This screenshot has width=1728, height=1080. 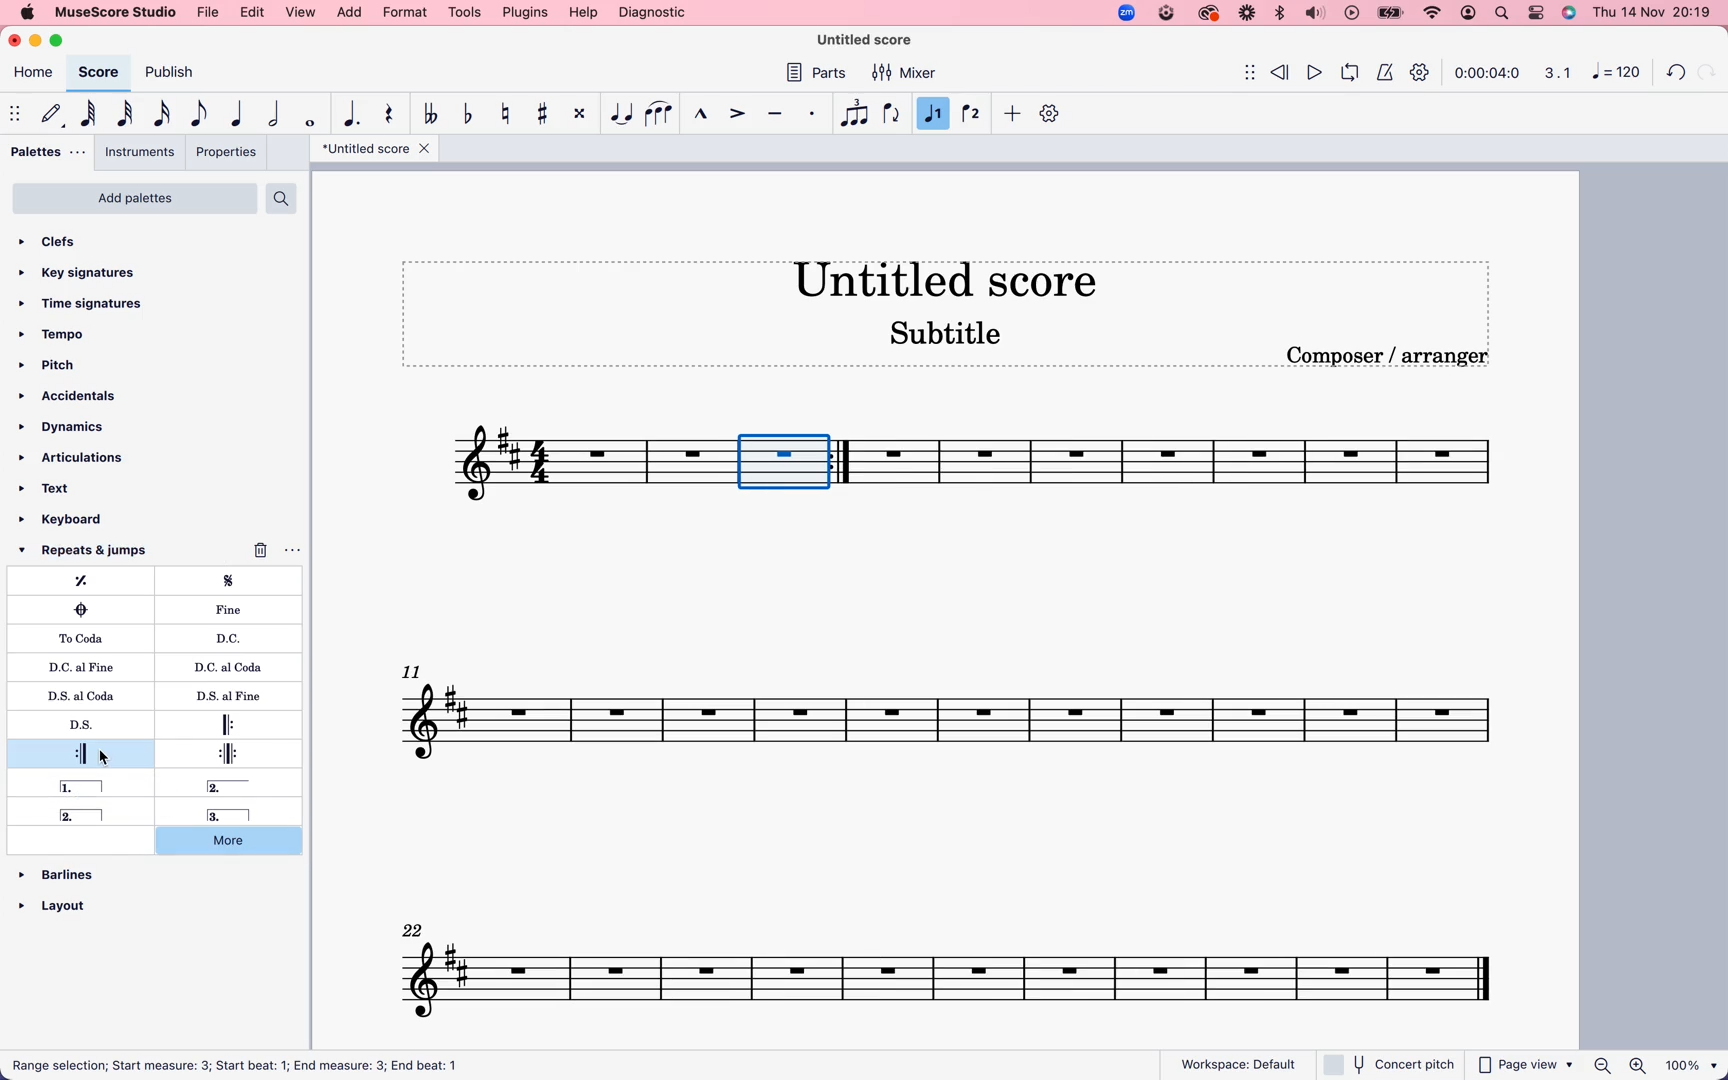 I want to click on left start repeat sign, so click(x=233, y=724).